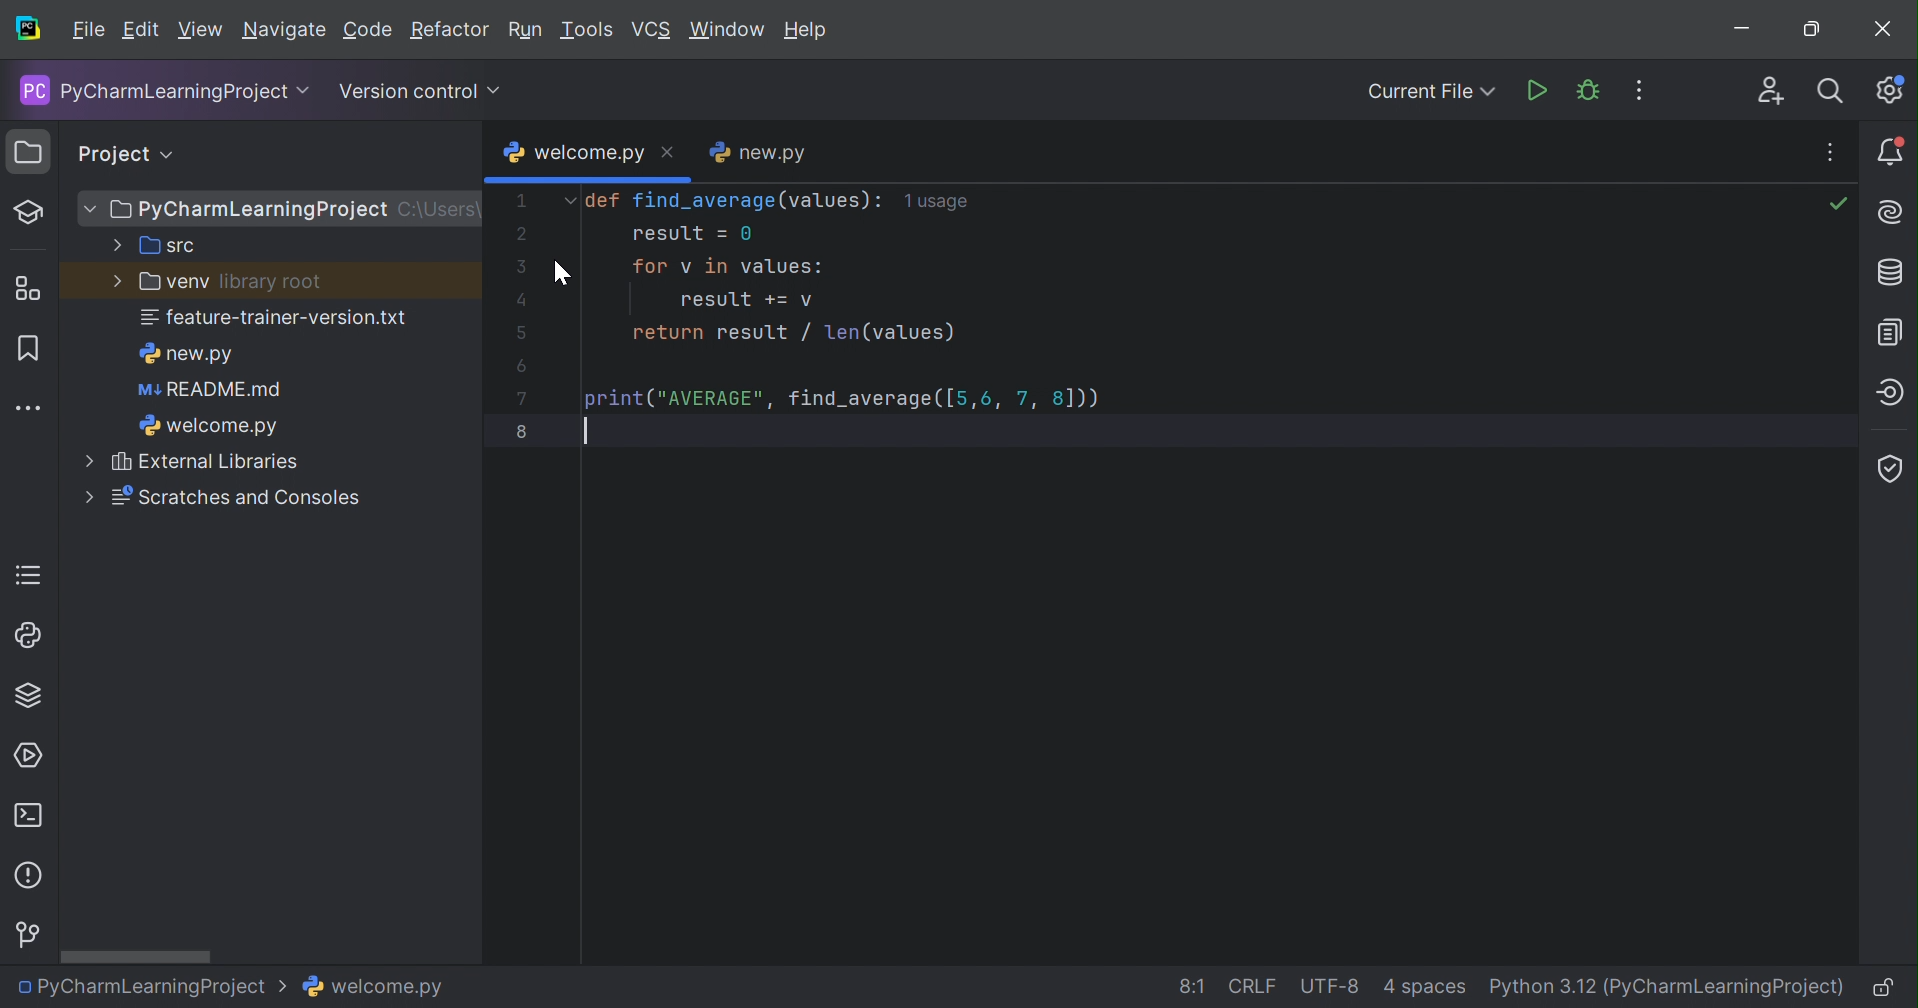 The image size is (1918, 1008). Describe the element at coordinates (33, 695) in the screenshot. I see `Python Packages` at that location.